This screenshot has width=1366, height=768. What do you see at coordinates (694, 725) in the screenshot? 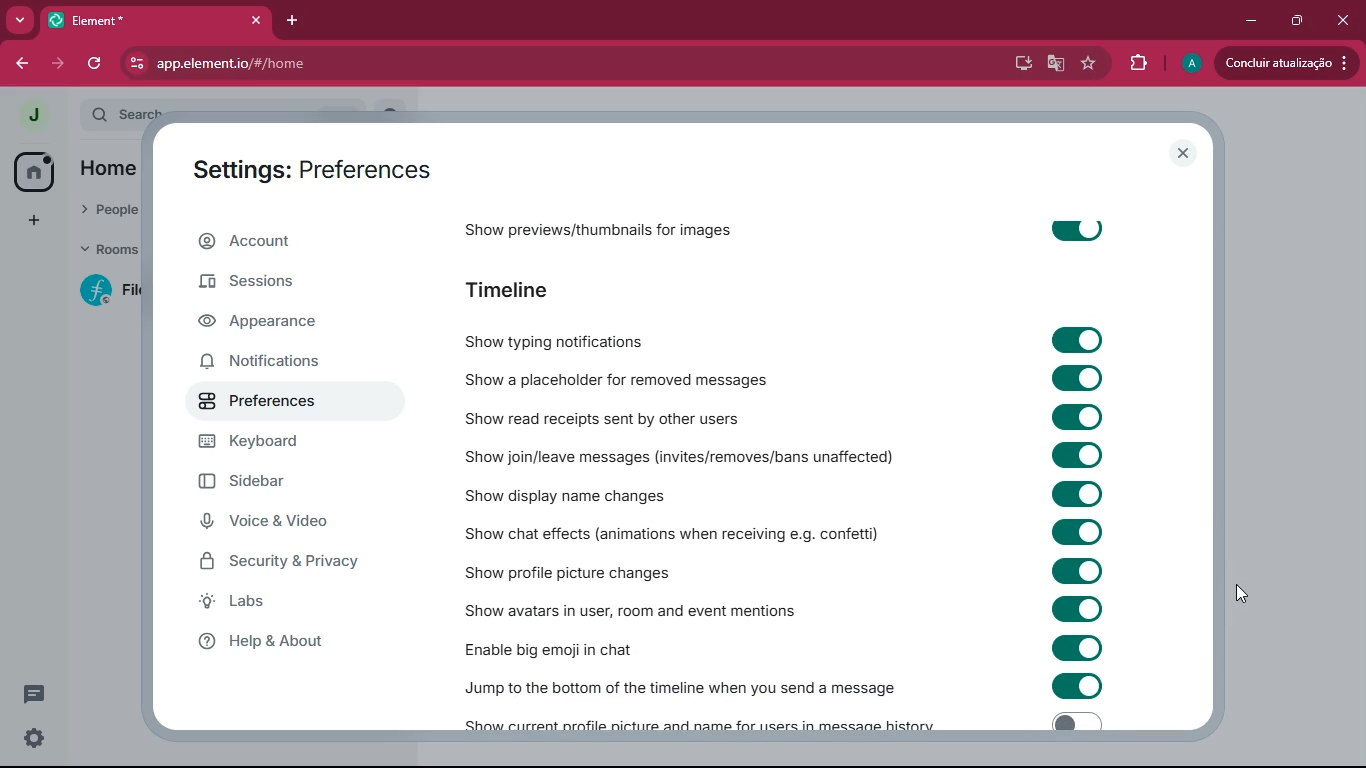
I see `show current  profile picture and name for users in message history` at bounding box center [694, 725].